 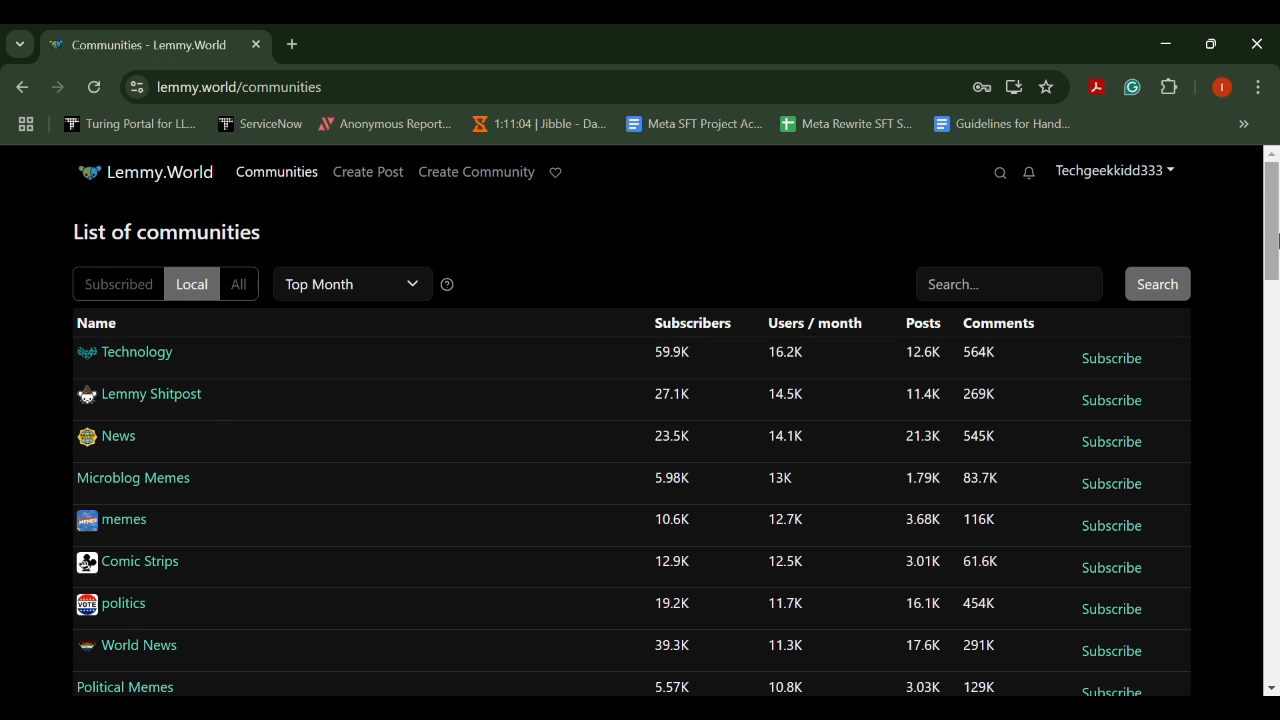 I want to click on 27.1K, so click(x=673, y=395).